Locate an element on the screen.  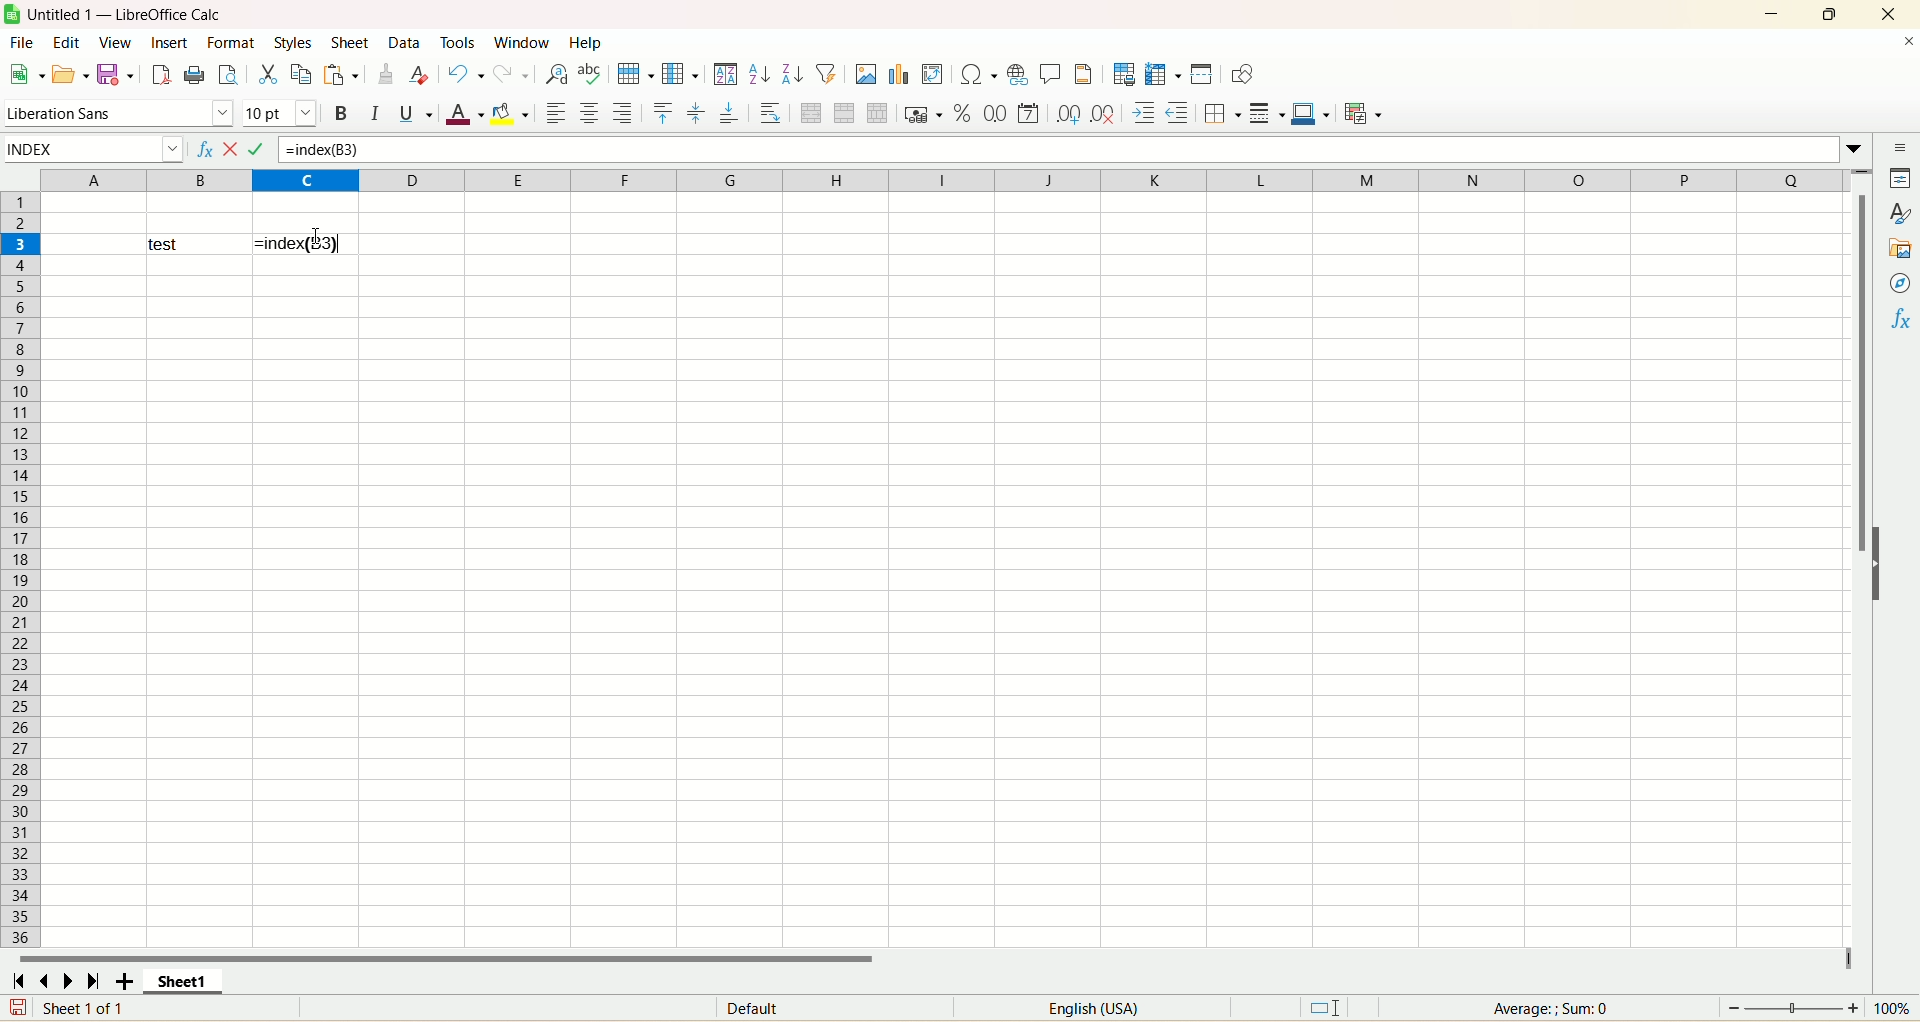
format as percent is located at coordinates (963, 113).